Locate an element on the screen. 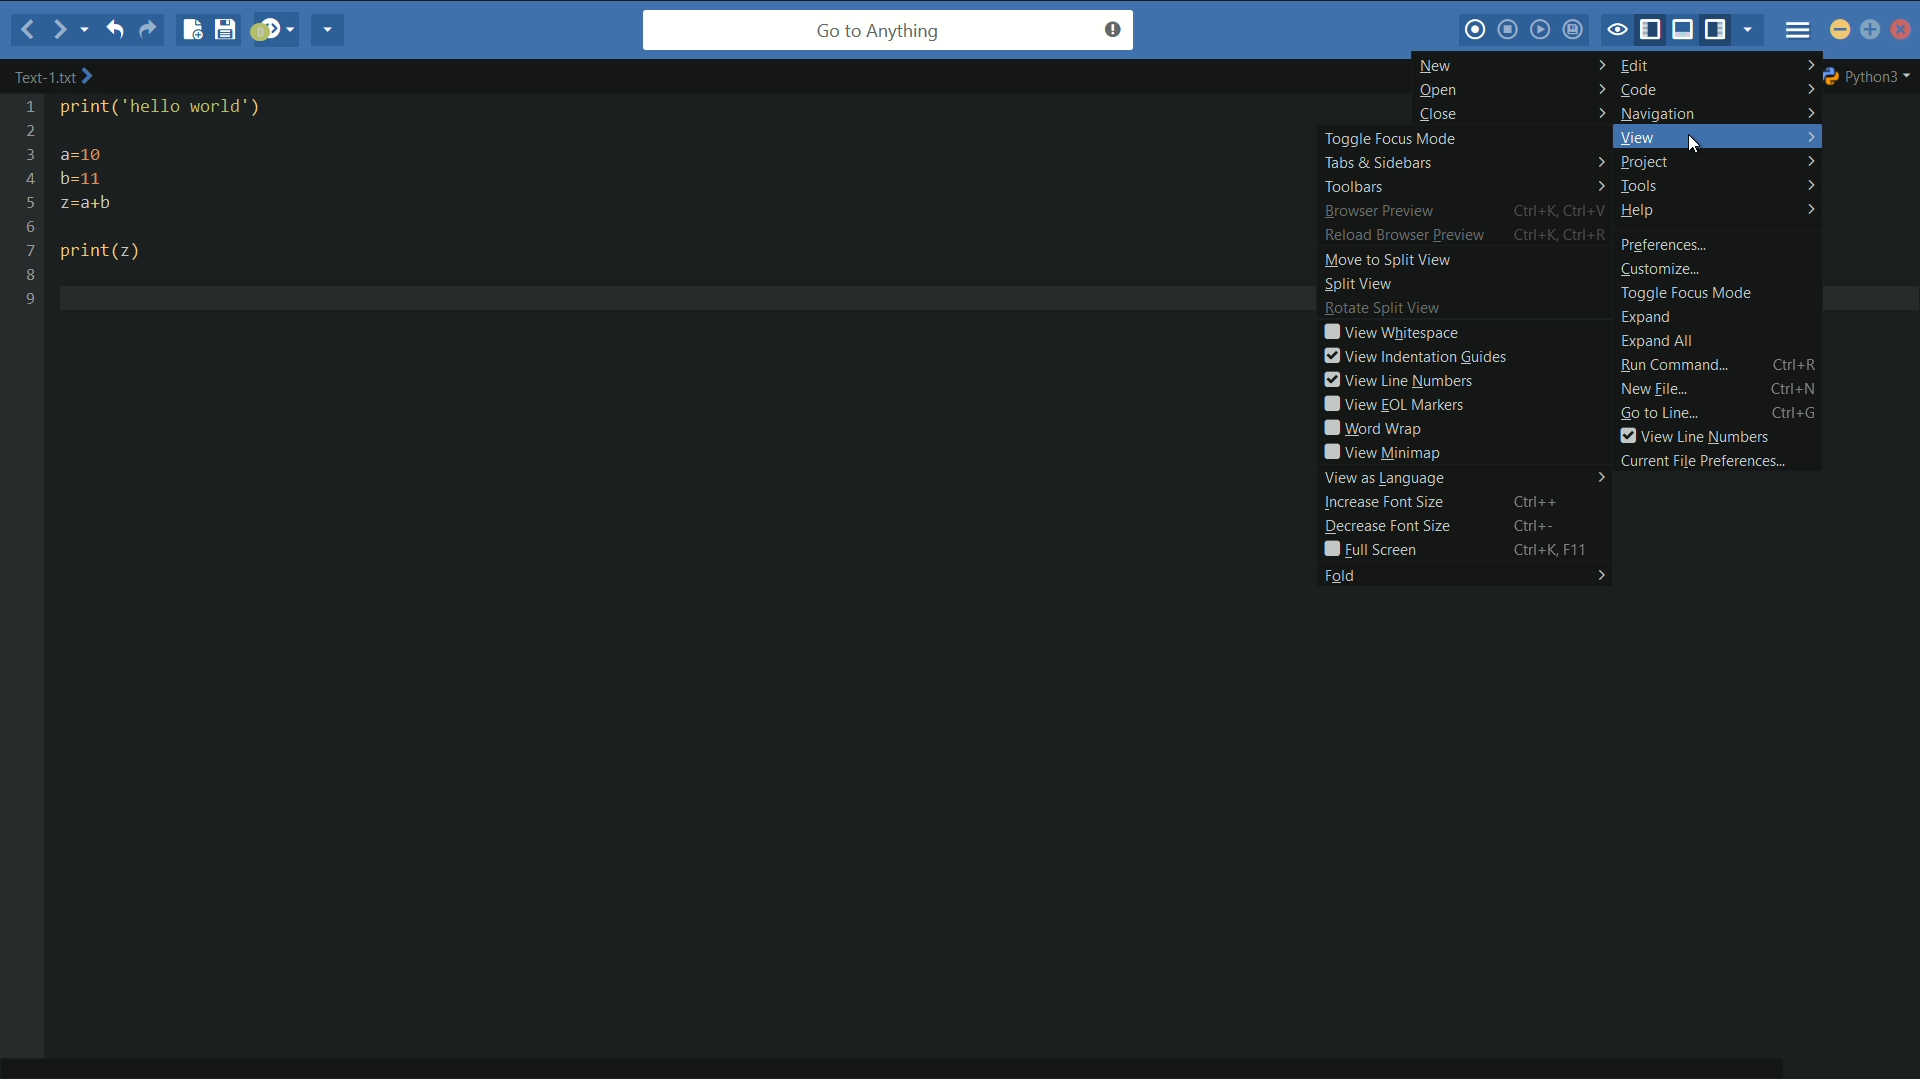 The height and width of the screenshot is (1080, 1920). Ctrl+K, F11 is located at coordinates (1557, 549).